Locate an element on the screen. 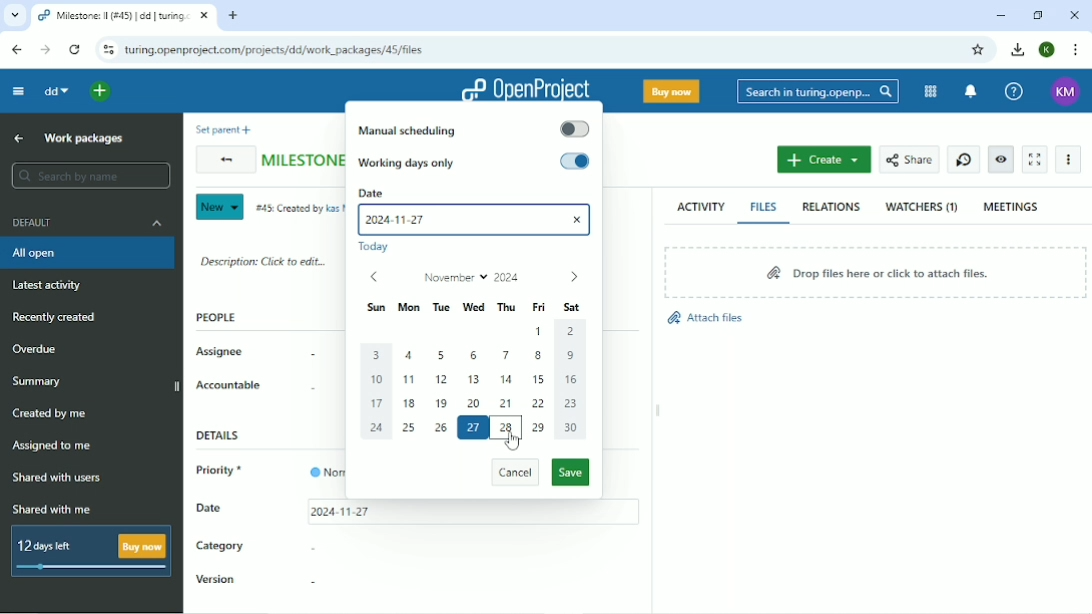 Image resolution: width=1092 pixels, height=614 pixels. Downloads is located at coordinates (1017, 48).